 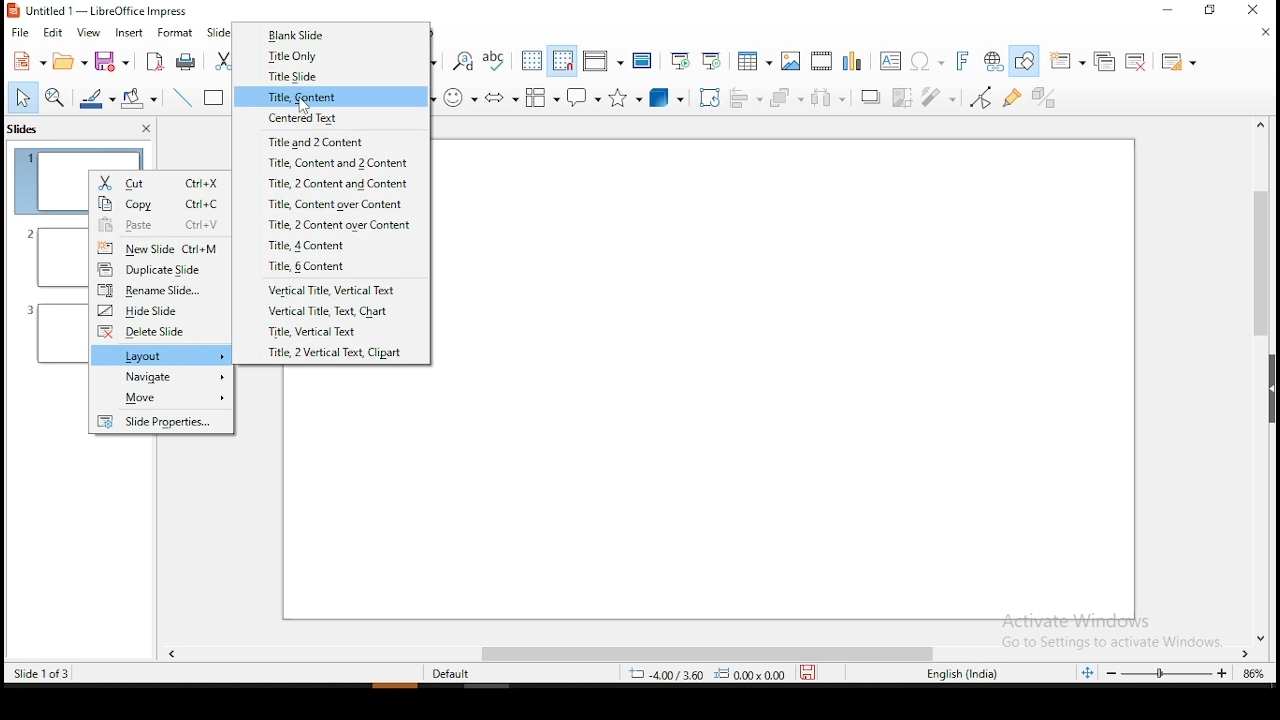 I want to click on navigate, so click(x=164, y=377).